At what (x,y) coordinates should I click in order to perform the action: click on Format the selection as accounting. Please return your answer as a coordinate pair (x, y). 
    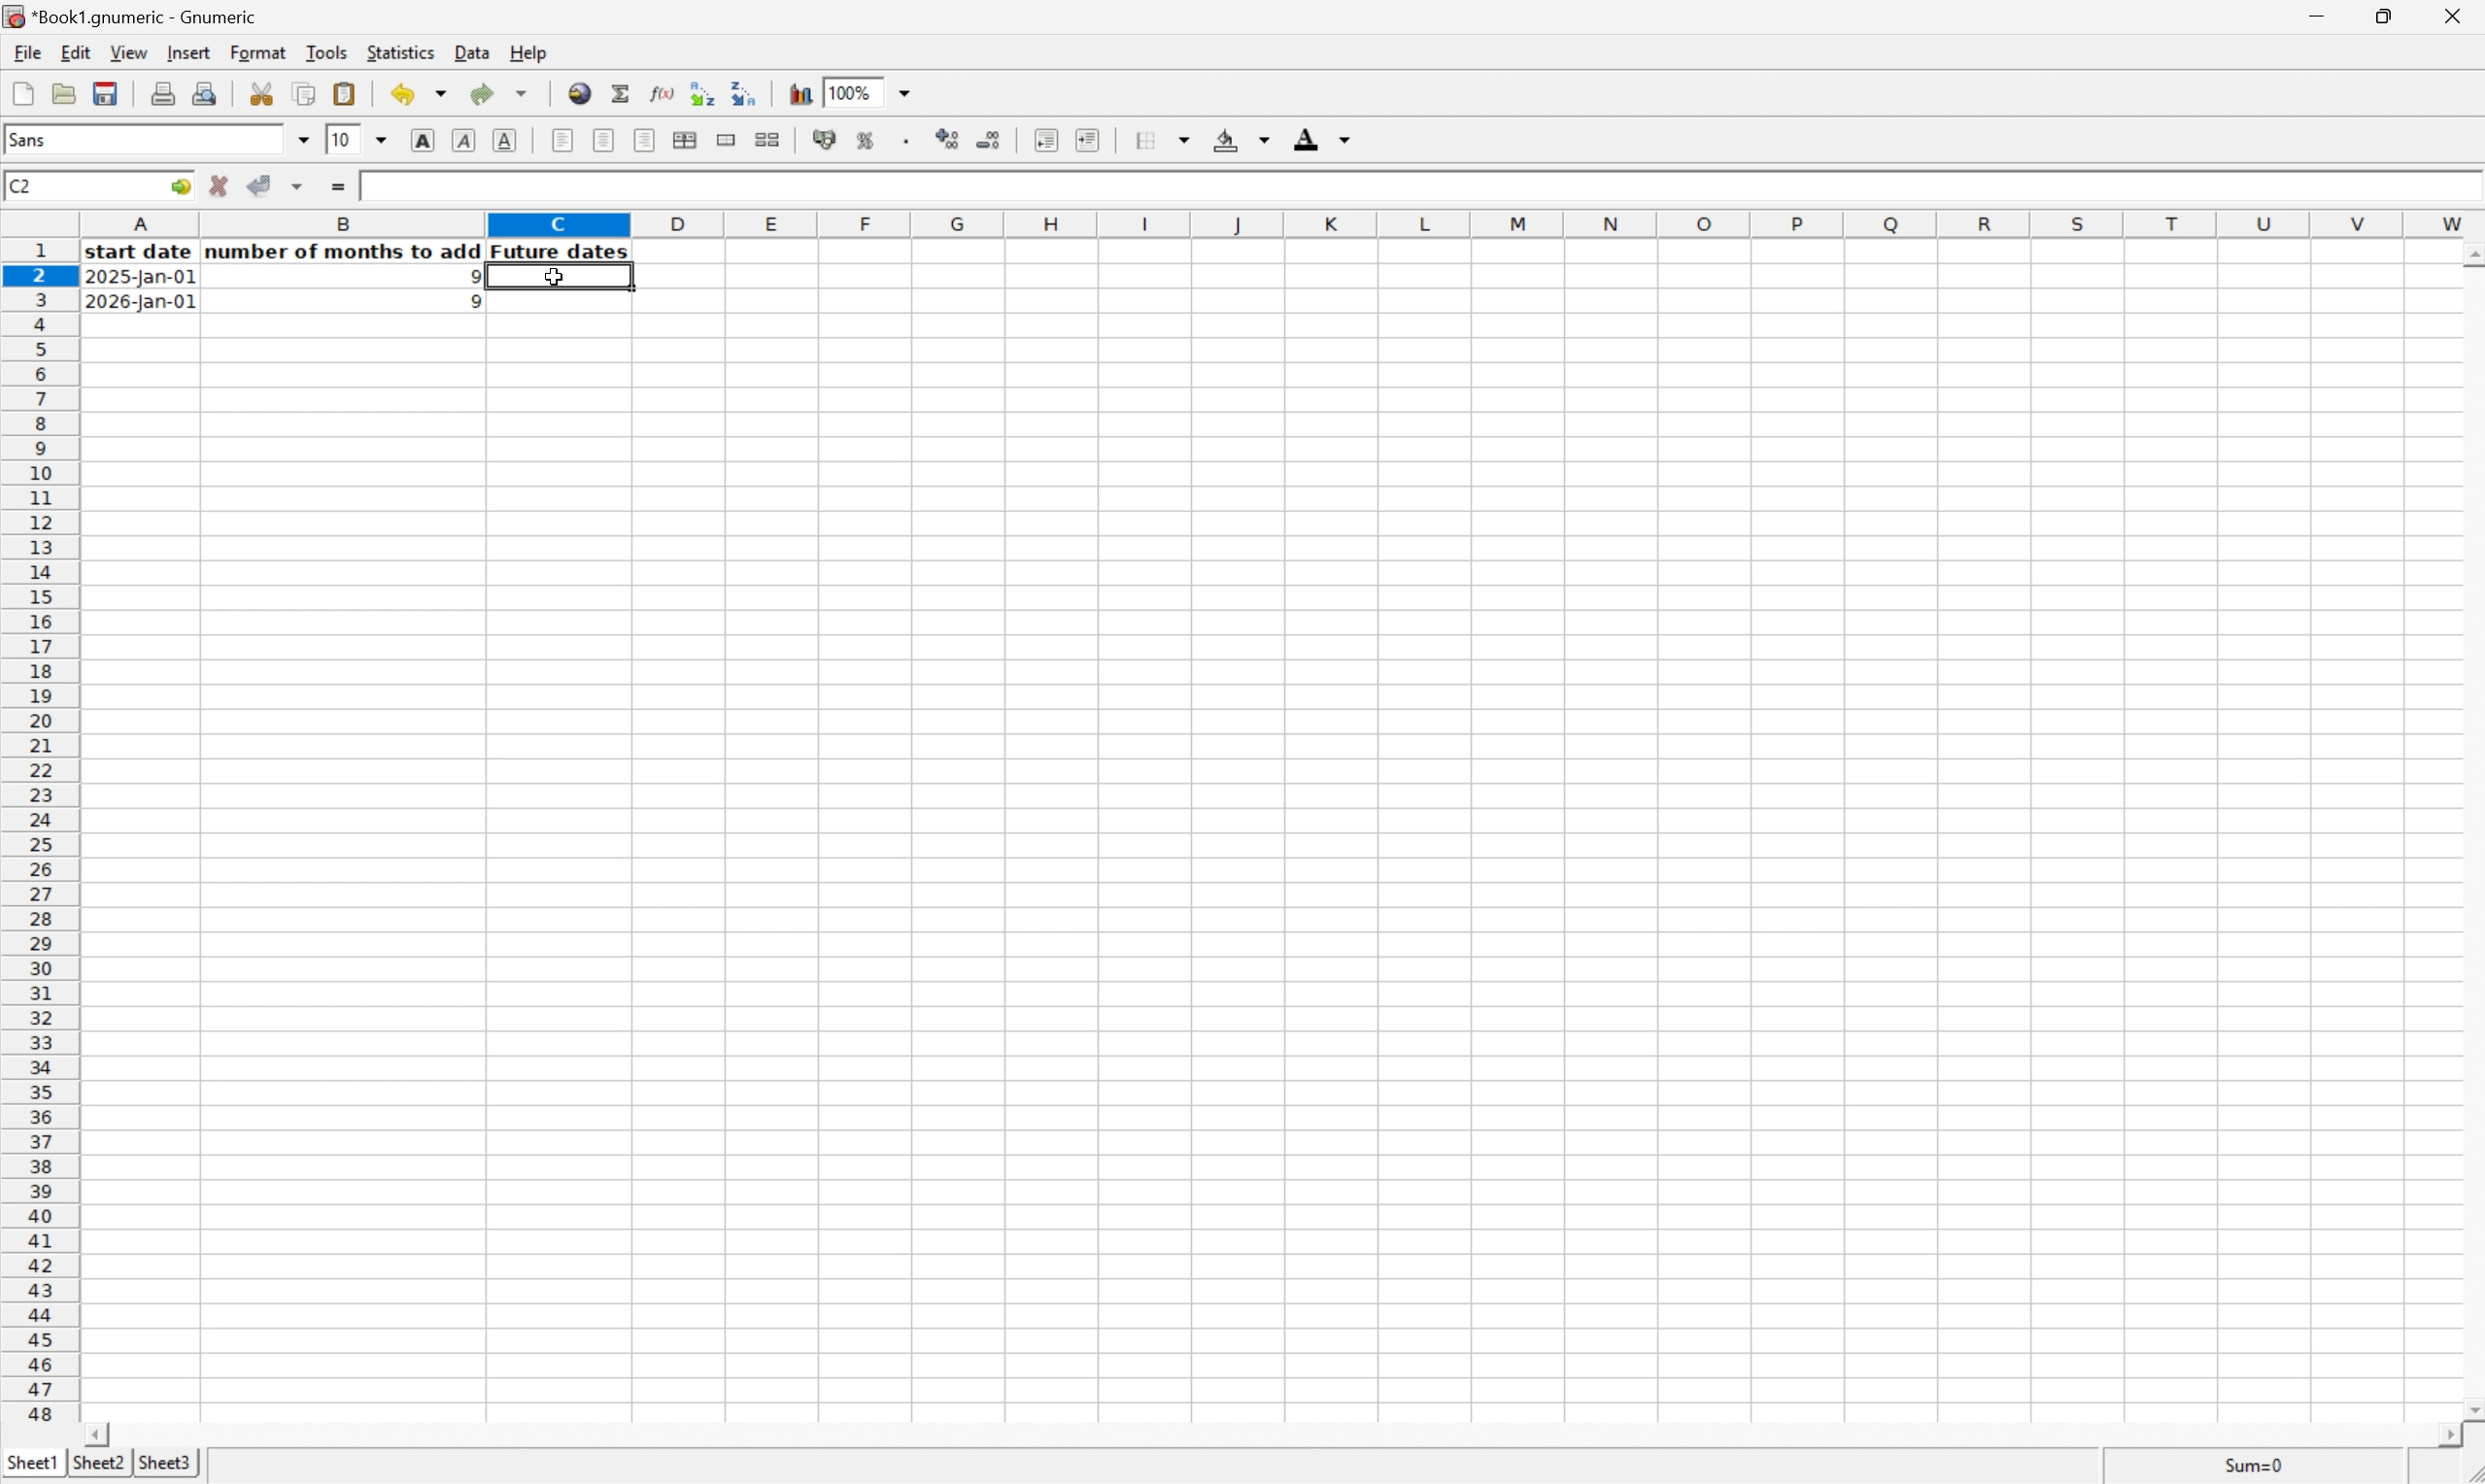
    Looking at the image, I should click on (822, 140).